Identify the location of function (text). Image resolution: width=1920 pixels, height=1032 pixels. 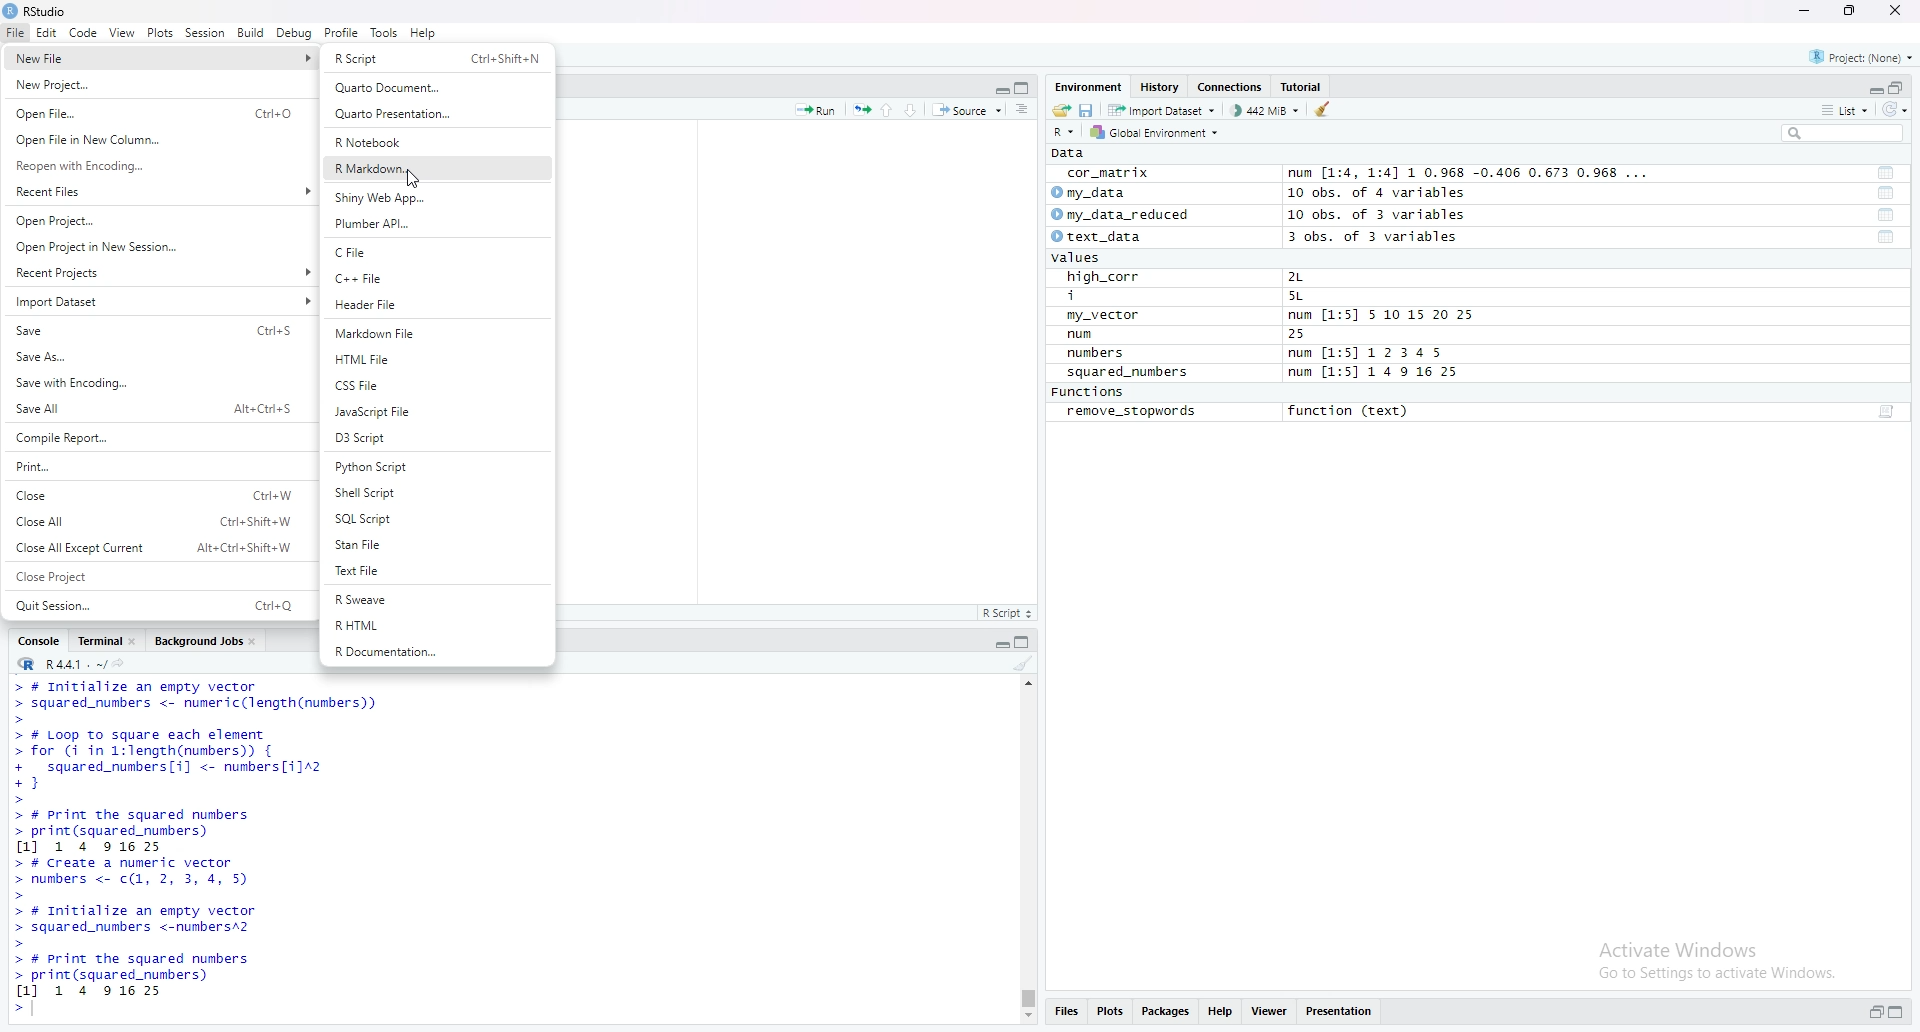
(1352, 413).